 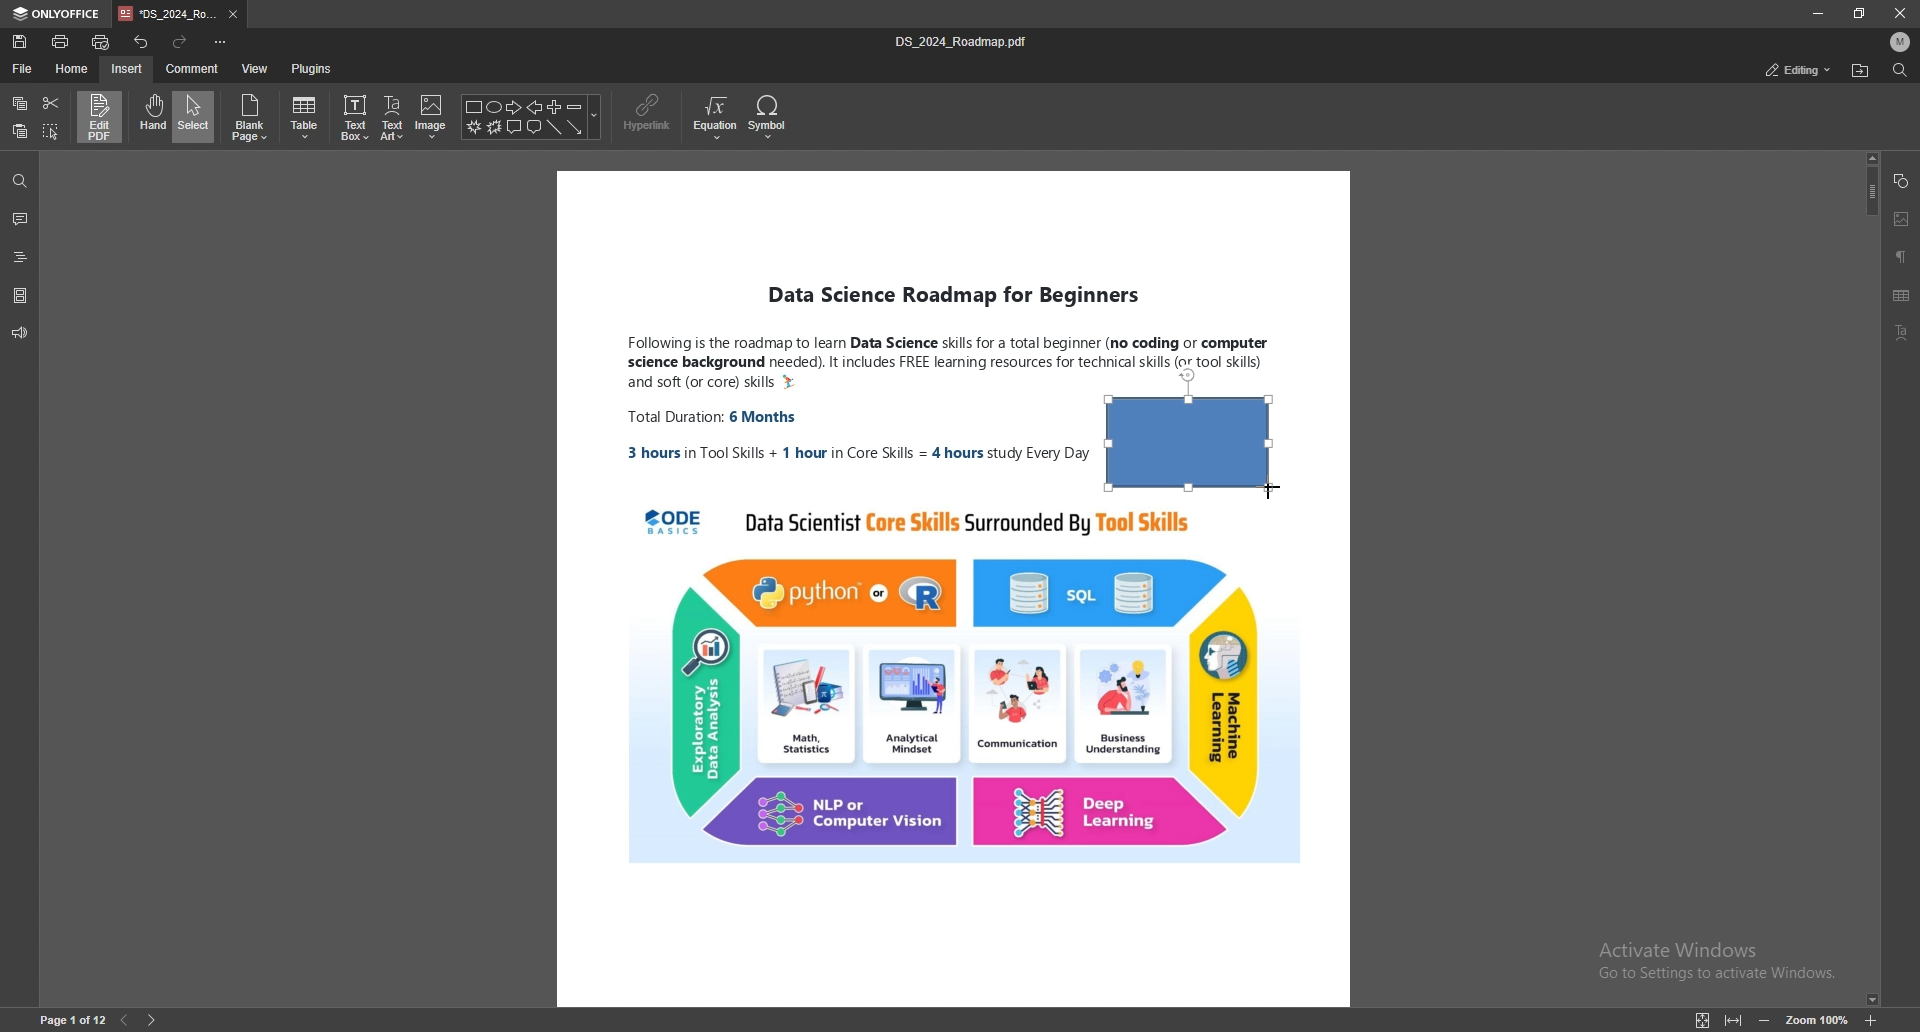 What do you see at coordinates (221, 42) in the screenshot?
I see `customize quick access toolbar` at bounding box center [221, 42].